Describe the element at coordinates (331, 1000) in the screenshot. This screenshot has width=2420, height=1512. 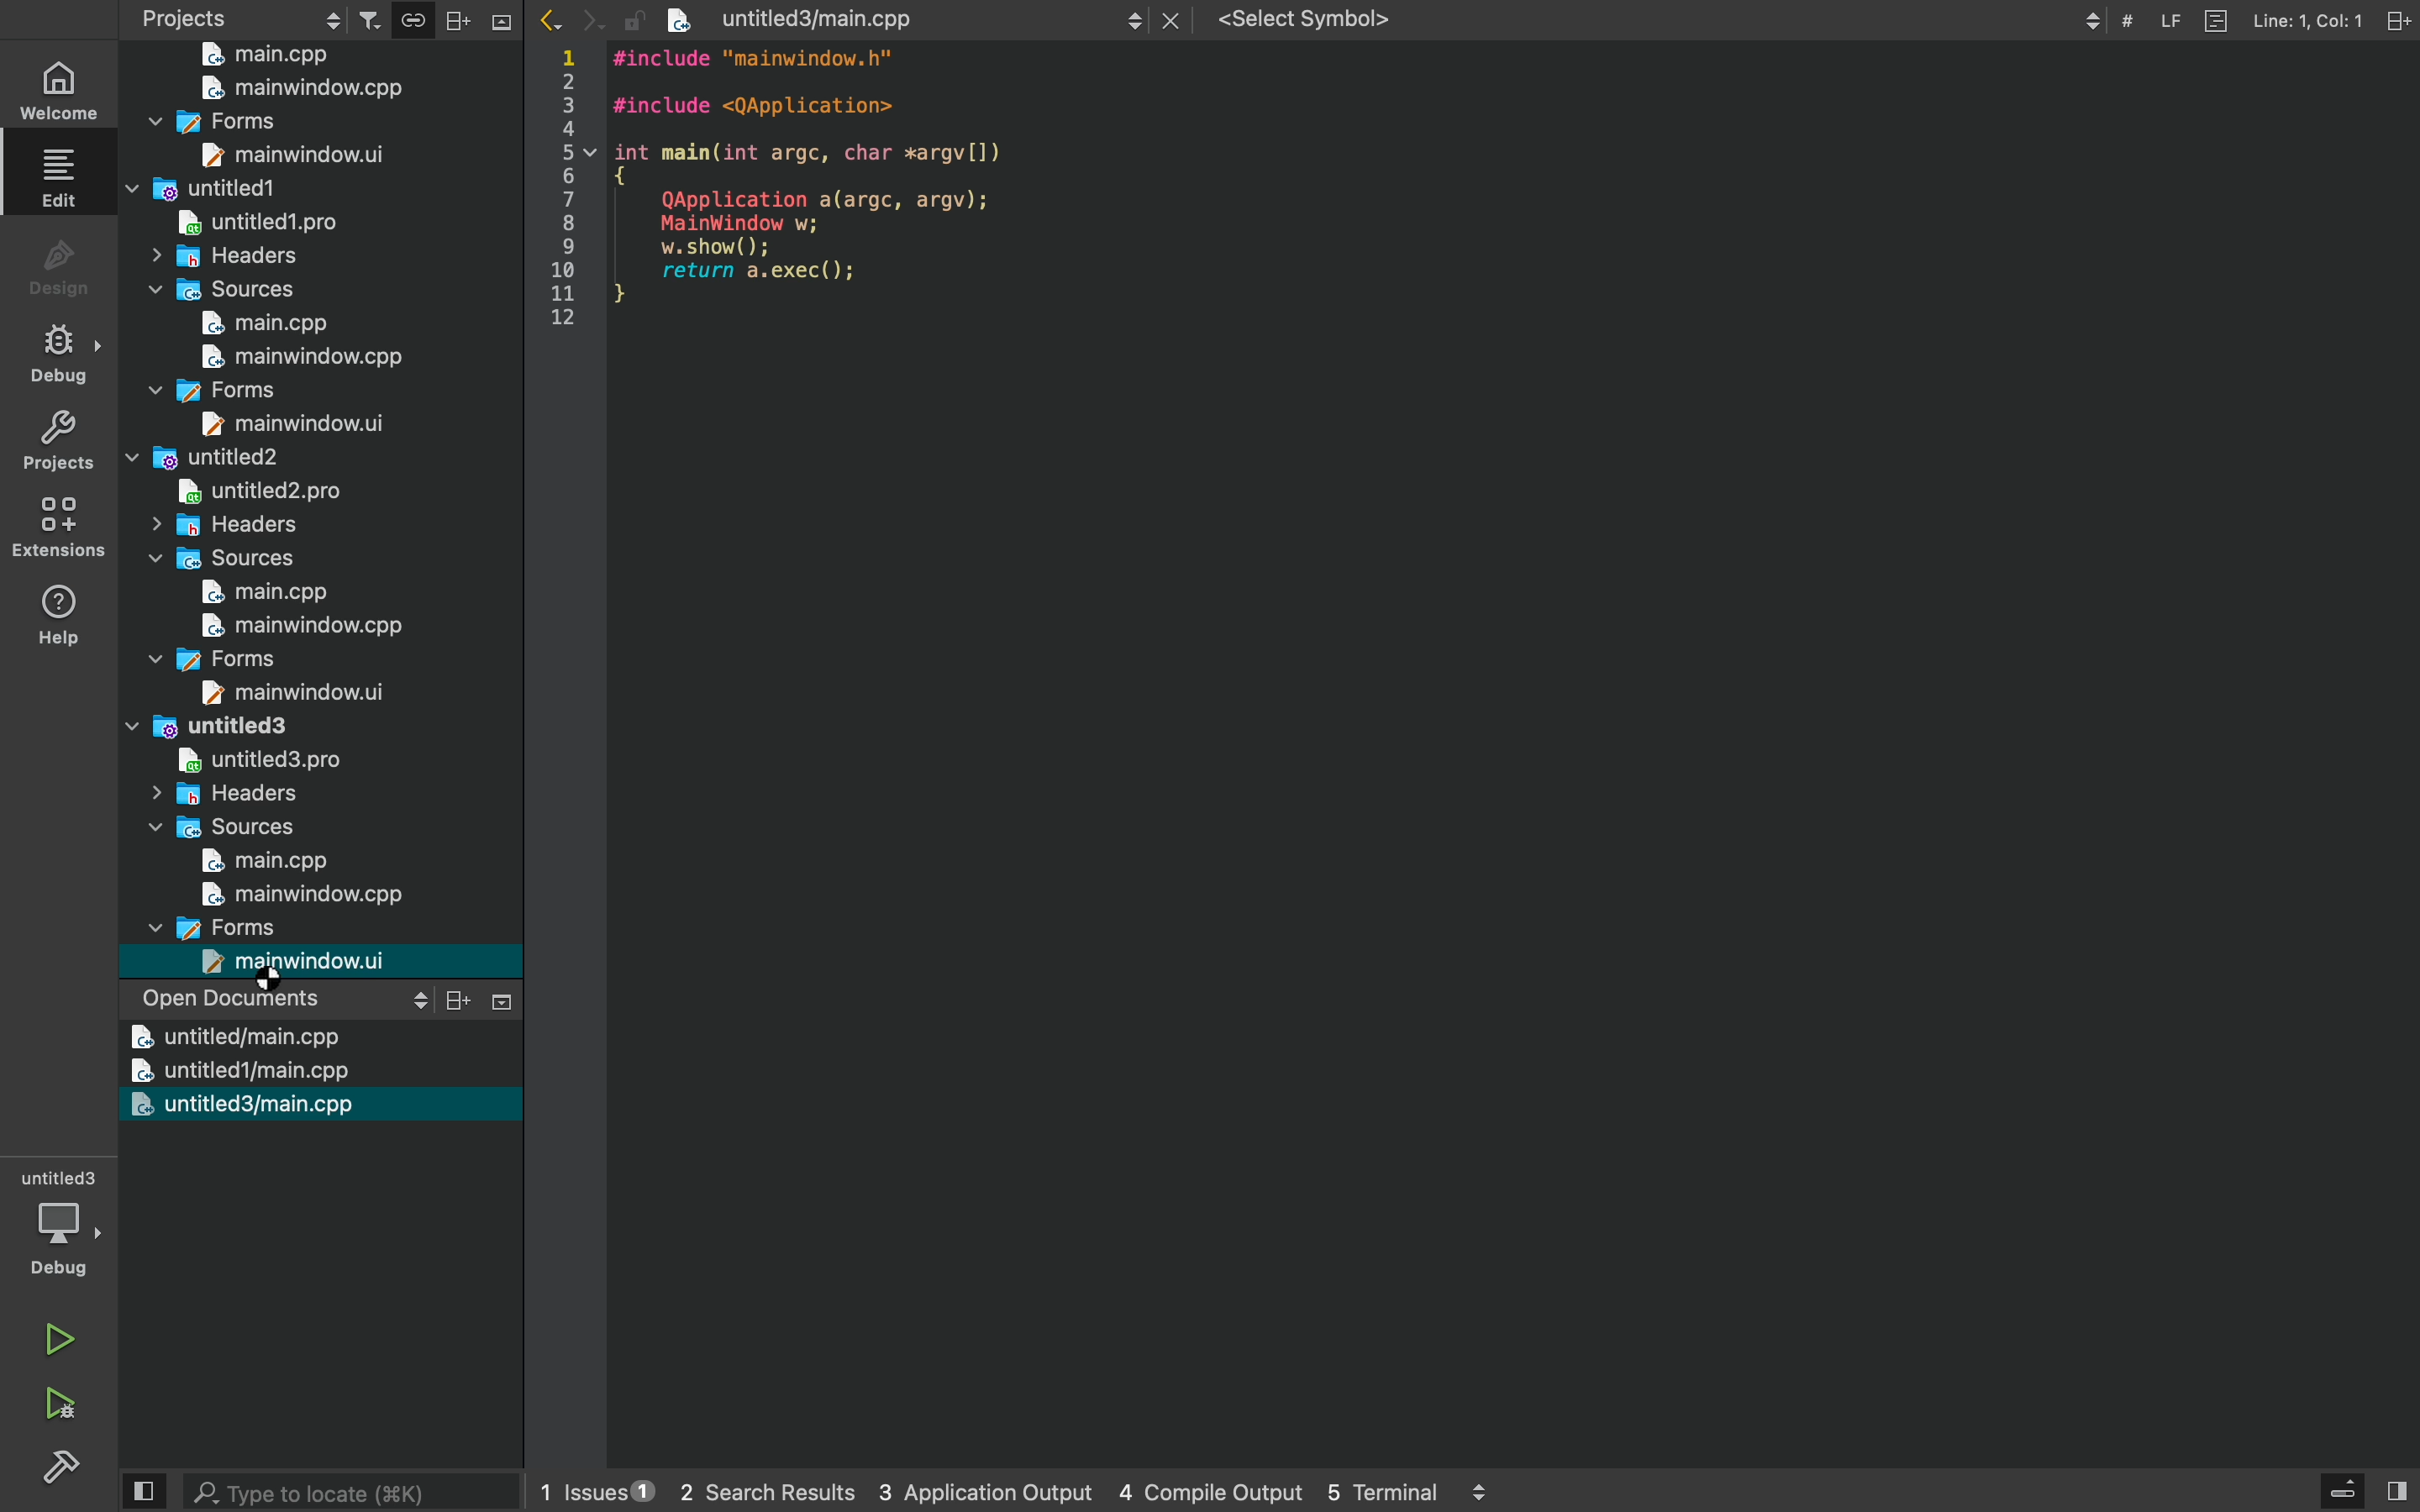
I see `open documents` at that location.